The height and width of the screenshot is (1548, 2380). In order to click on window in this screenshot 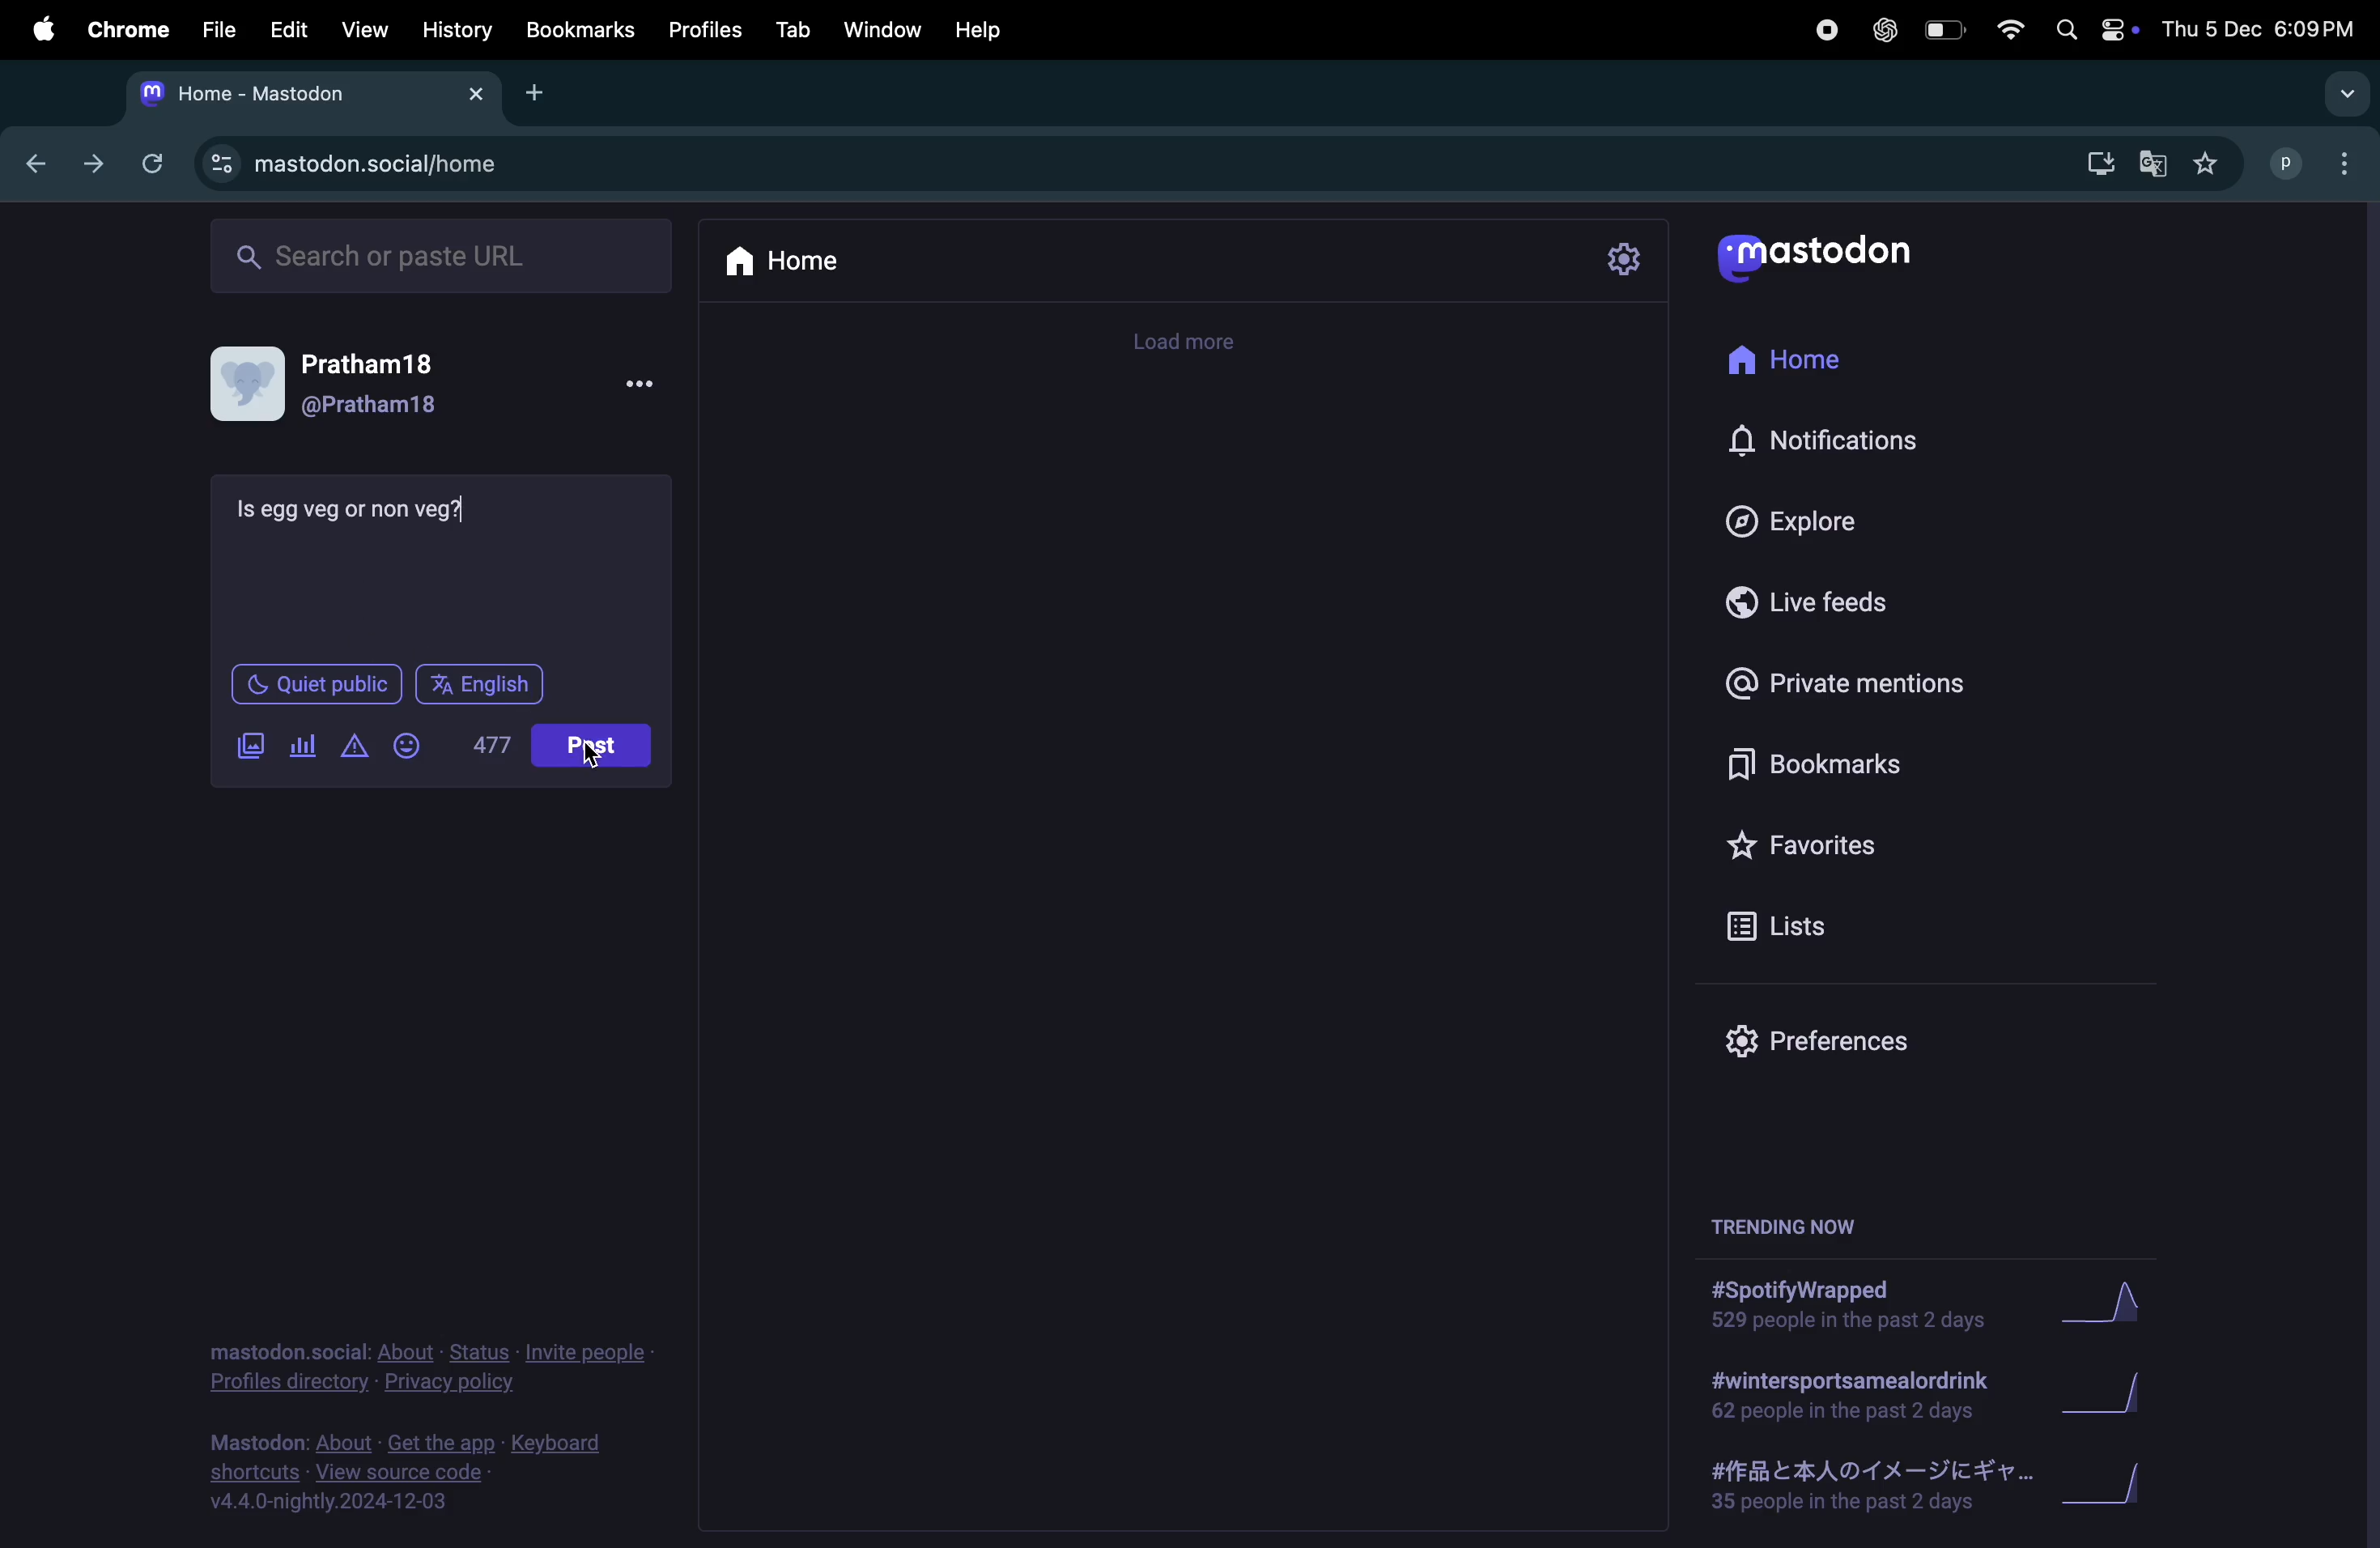, I will do `click(883, 30)`.